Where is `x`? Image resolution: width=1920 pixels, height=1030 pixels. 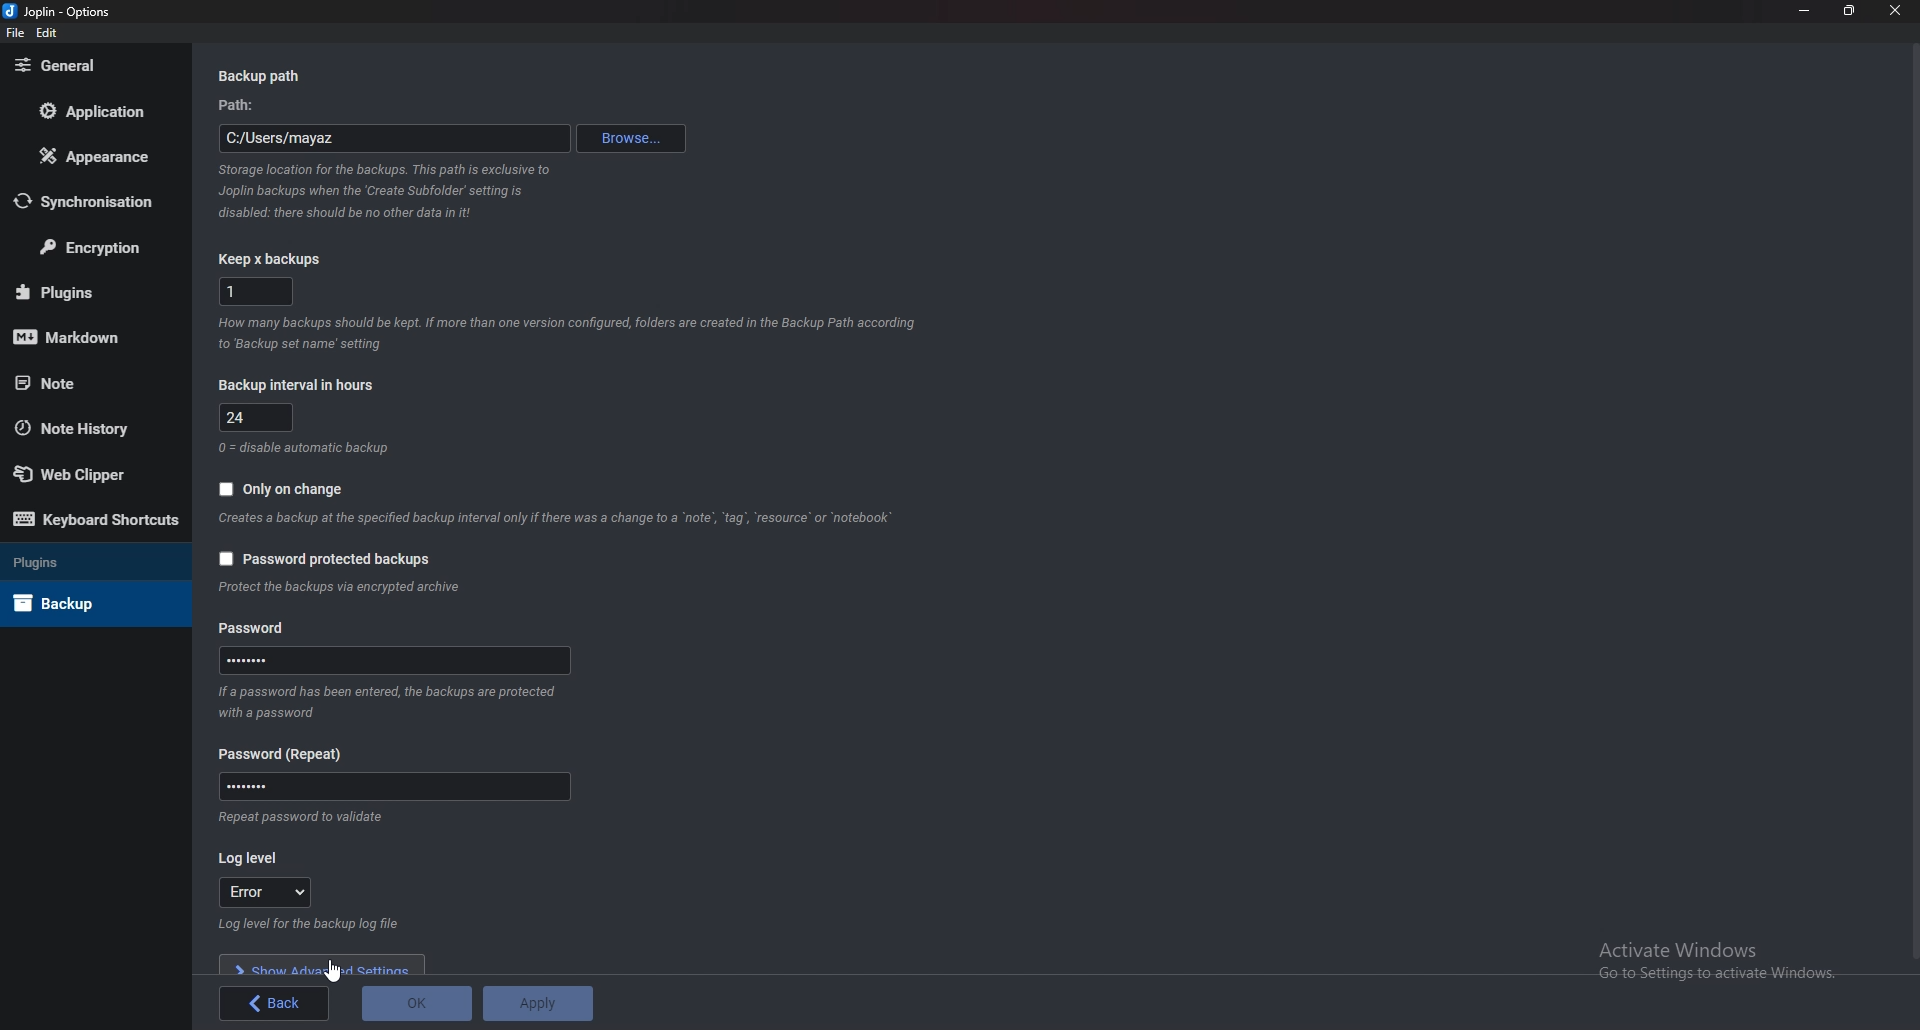 x is located at coordinates (256, 290).